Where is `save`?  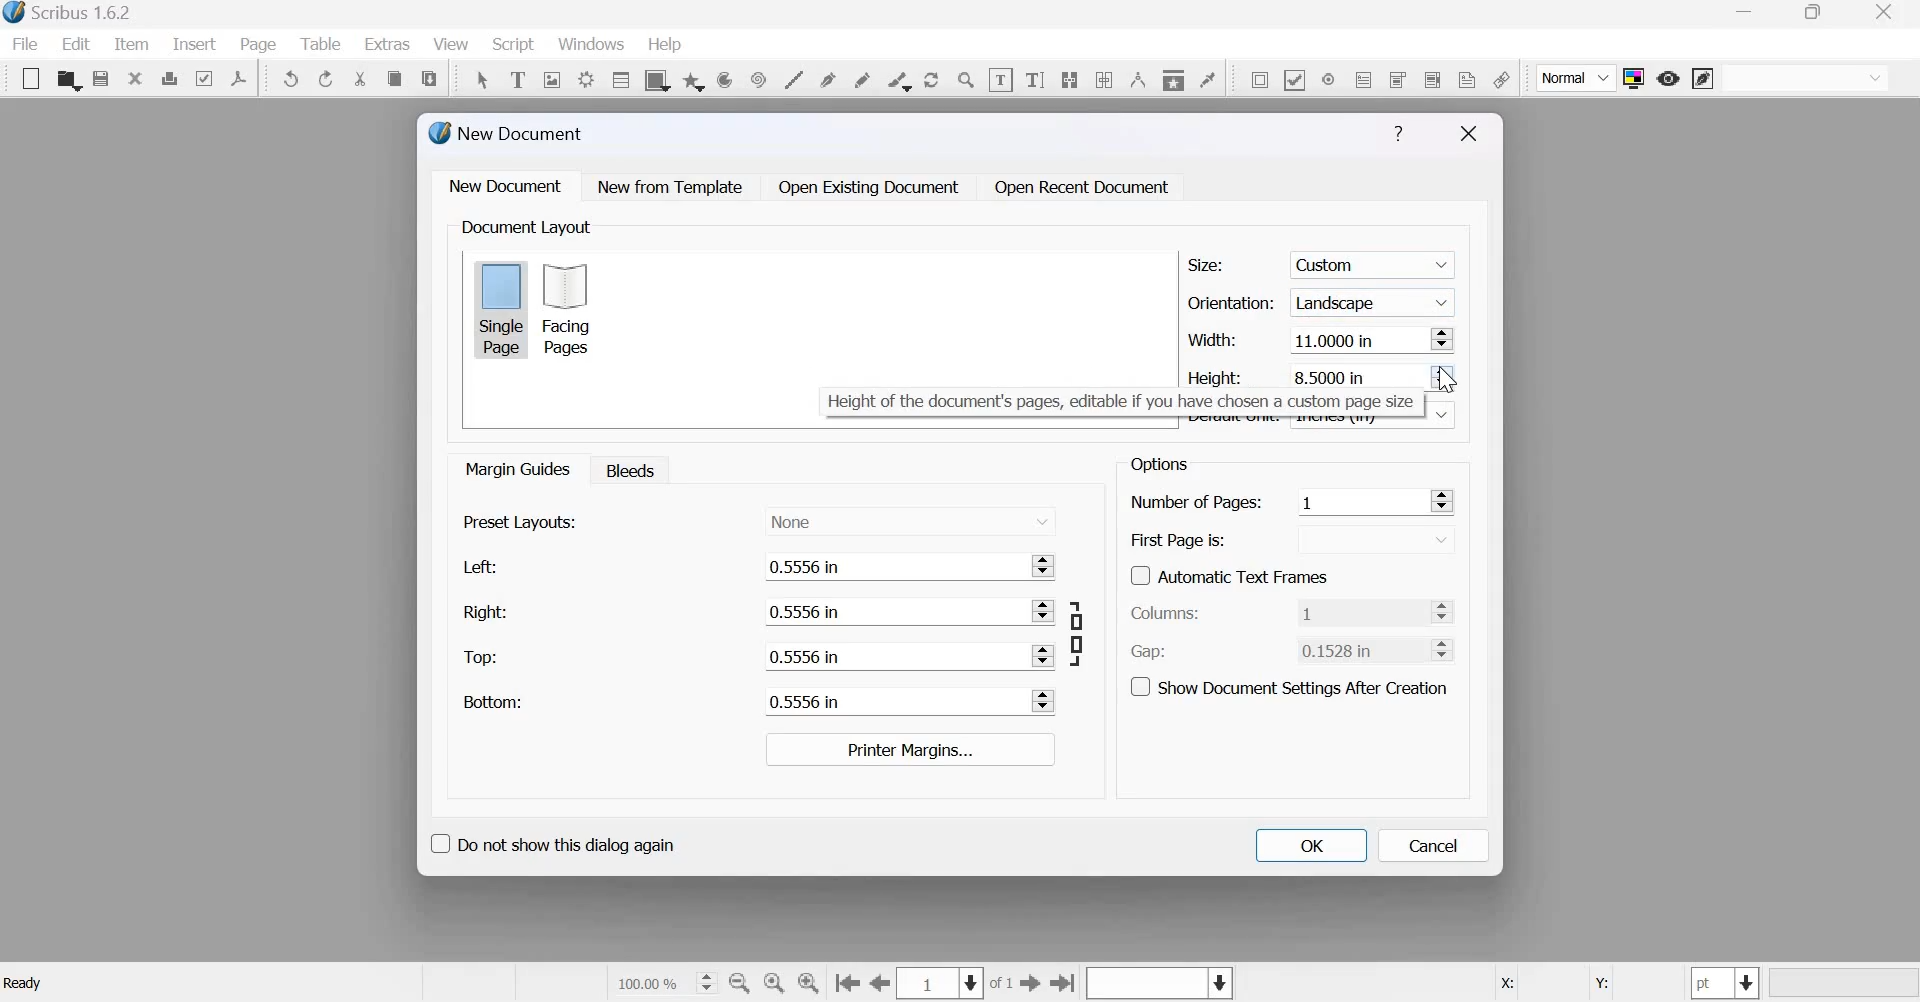
save is located at coordinates (101, 79).